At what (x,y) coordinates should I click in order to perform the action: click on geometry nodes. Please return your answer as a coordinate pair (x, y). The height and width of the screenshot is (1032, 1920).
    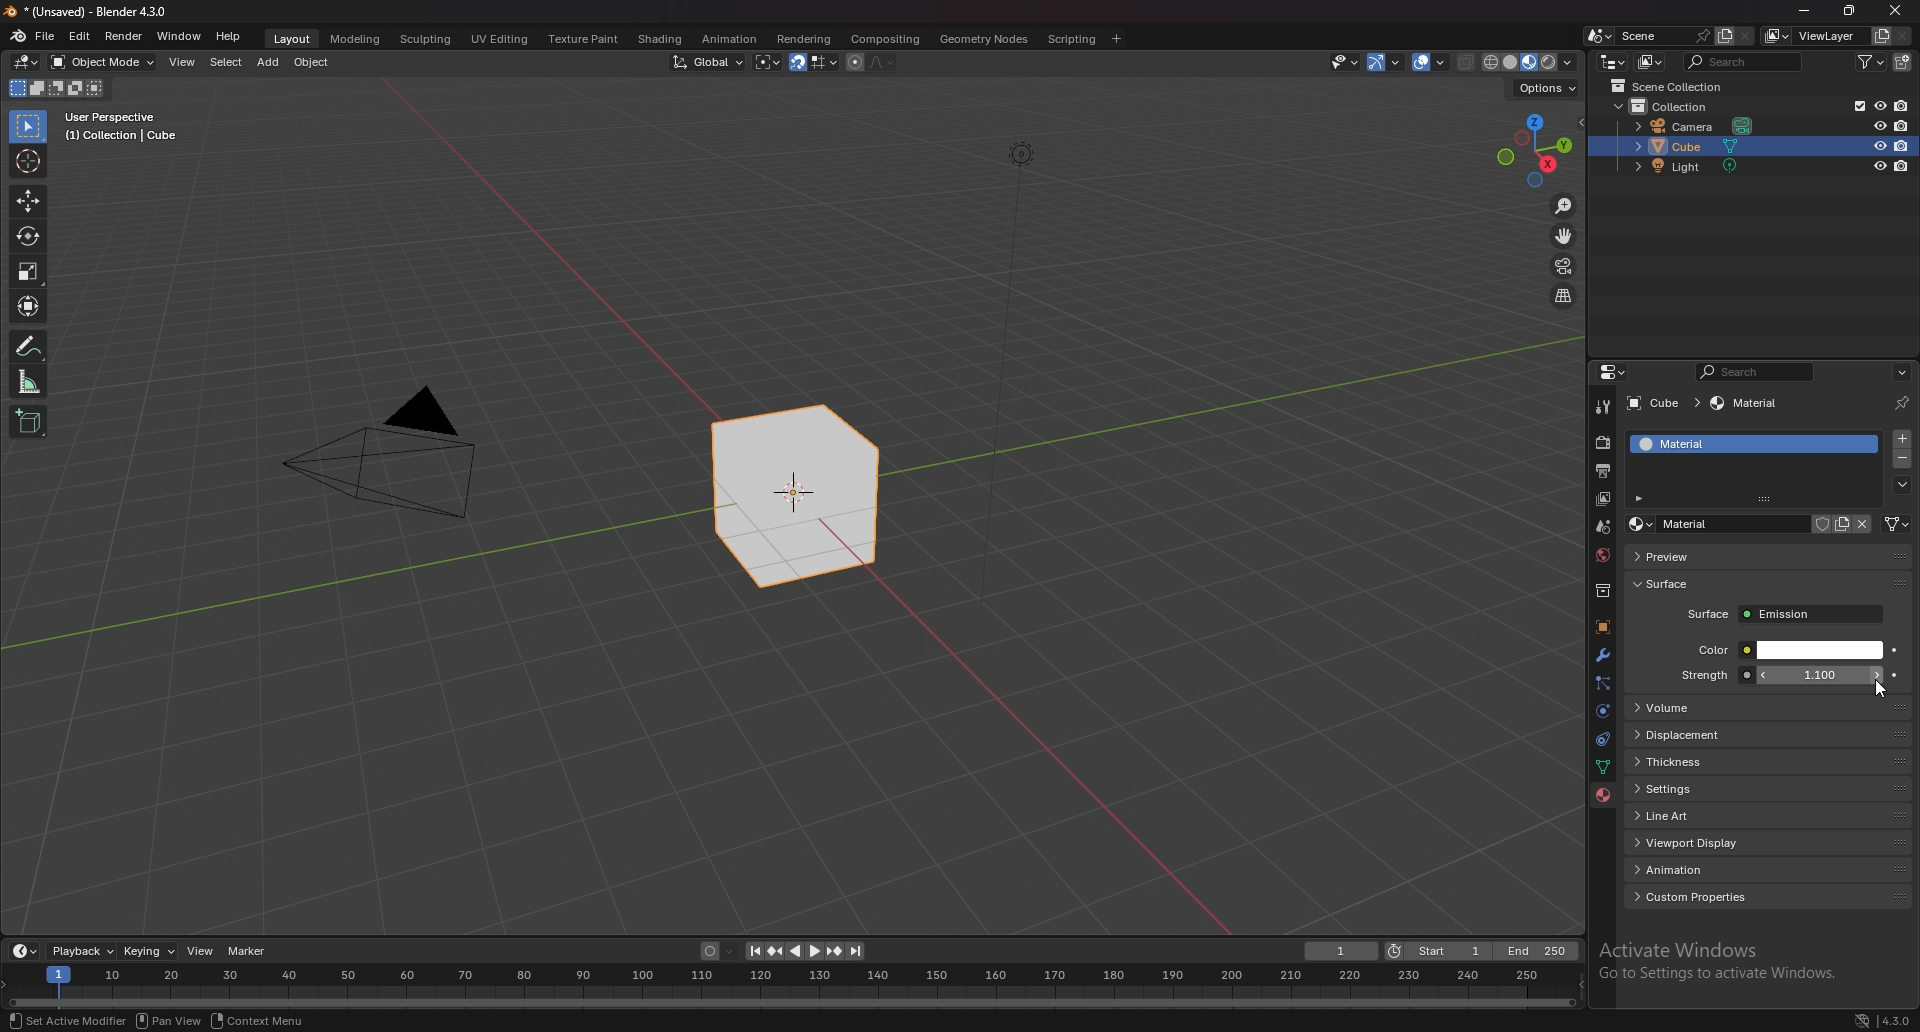
    Looking at the image, I should click on (984, 38).